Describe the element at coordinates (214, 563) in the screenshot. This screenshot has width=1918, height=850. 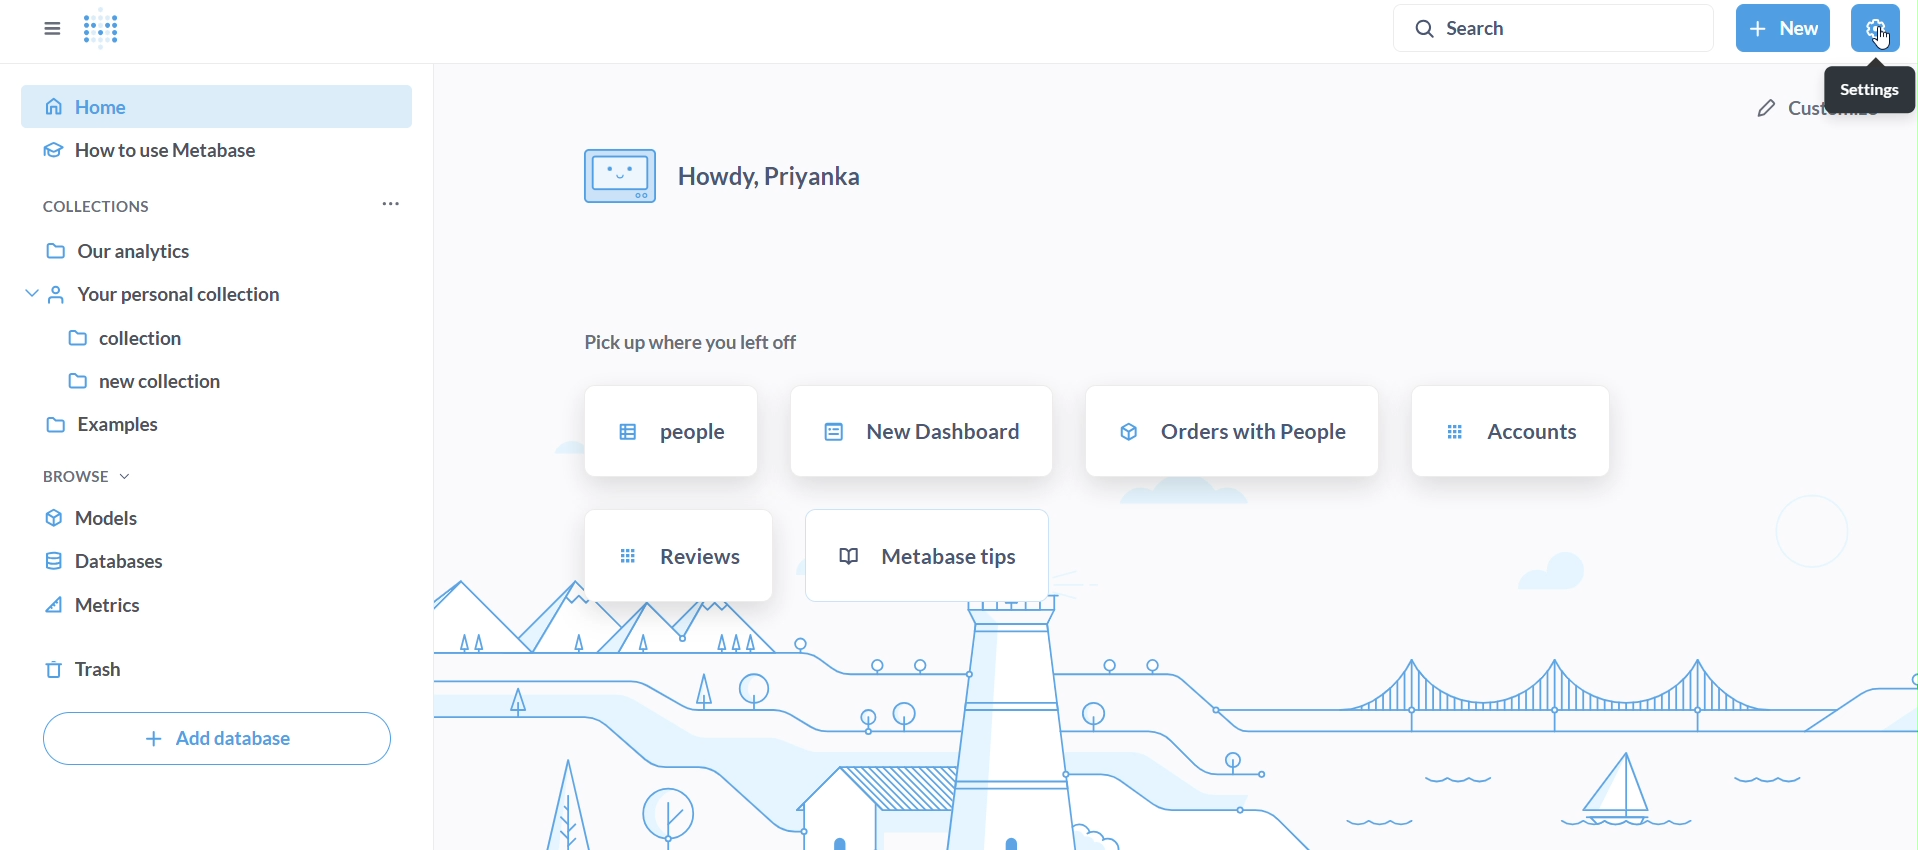
I see `database` at that location.